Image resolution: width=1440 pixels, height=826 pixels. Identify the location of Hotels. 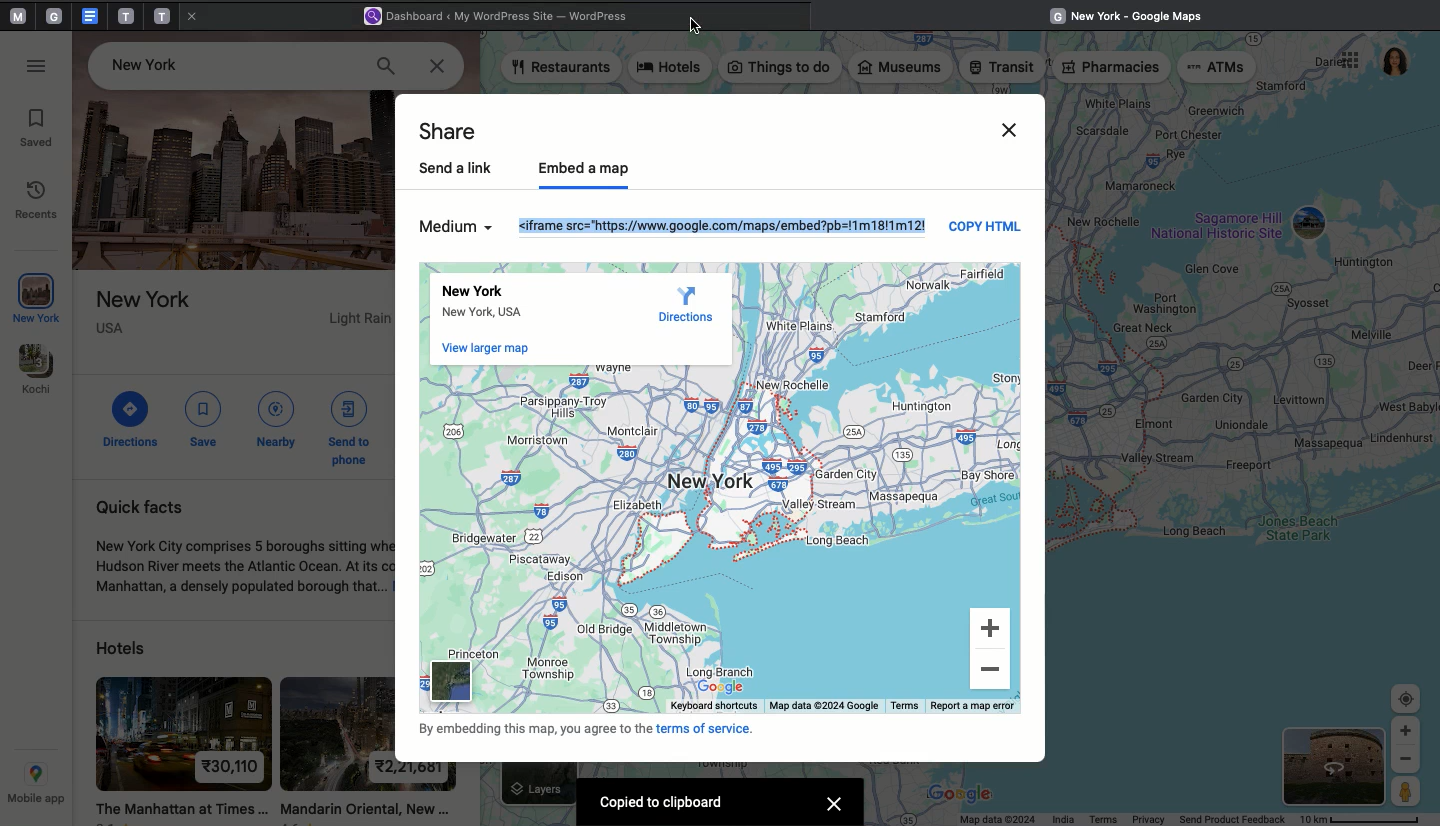
(673, 70).